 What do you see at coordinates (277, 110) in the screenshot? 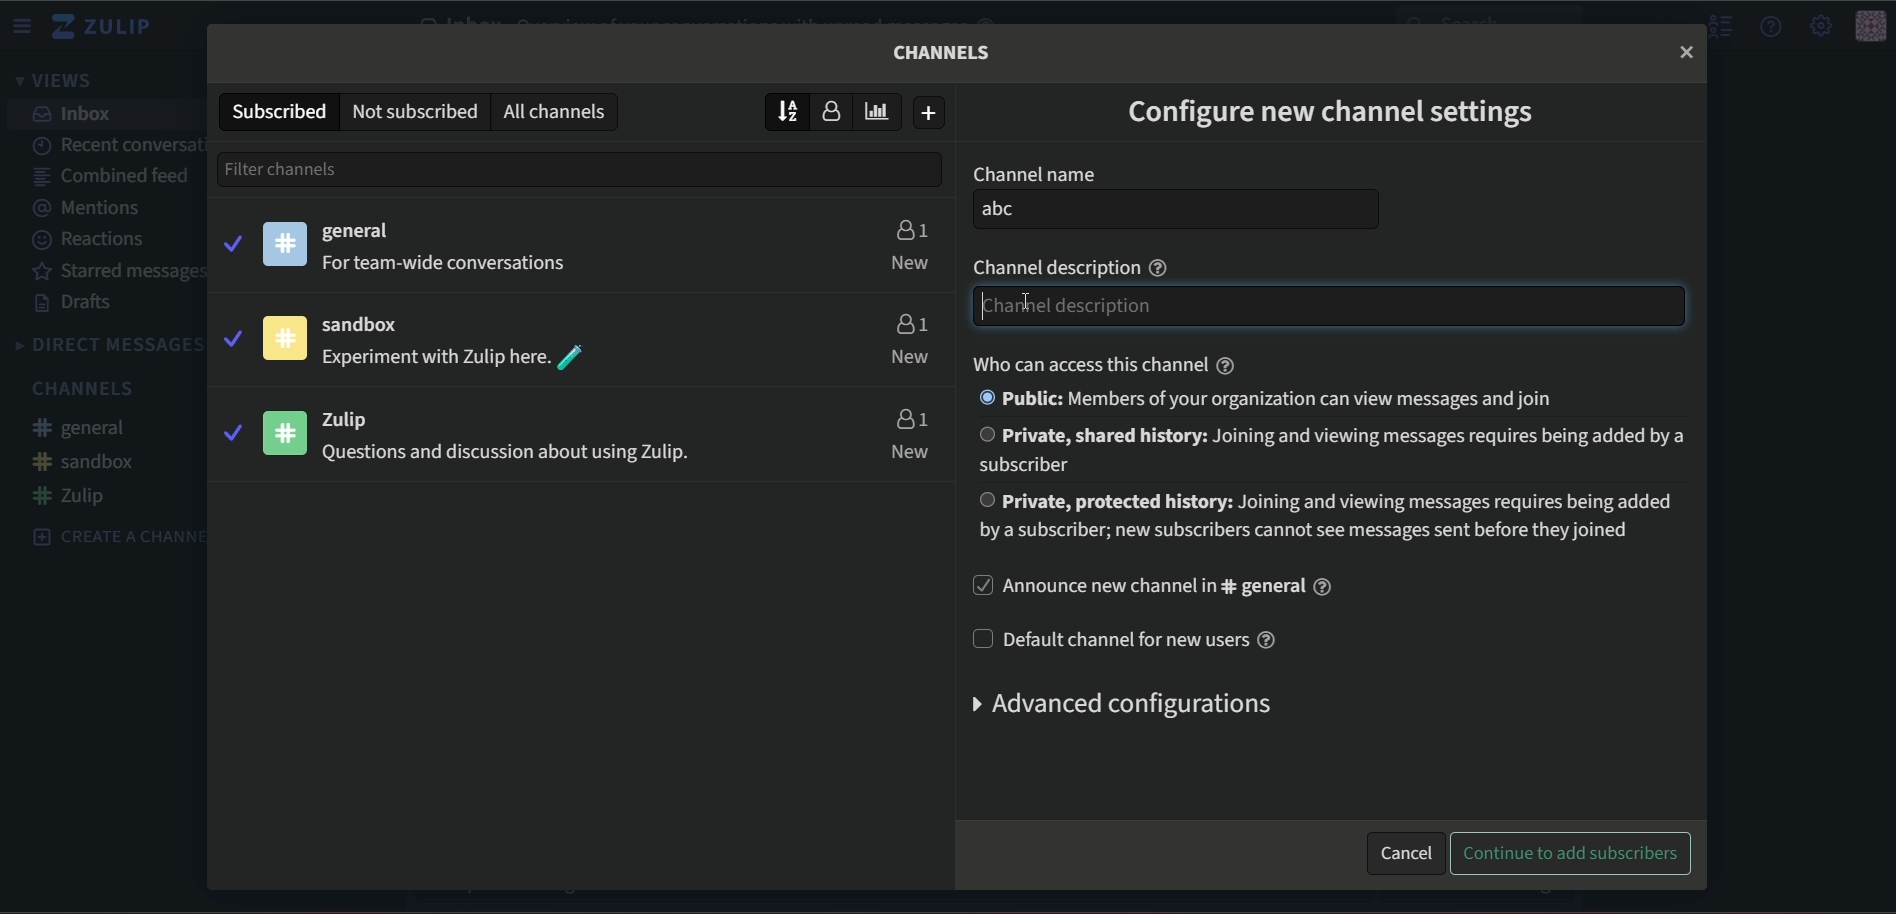
I see `subscribed` at bounding box center [277, 110].